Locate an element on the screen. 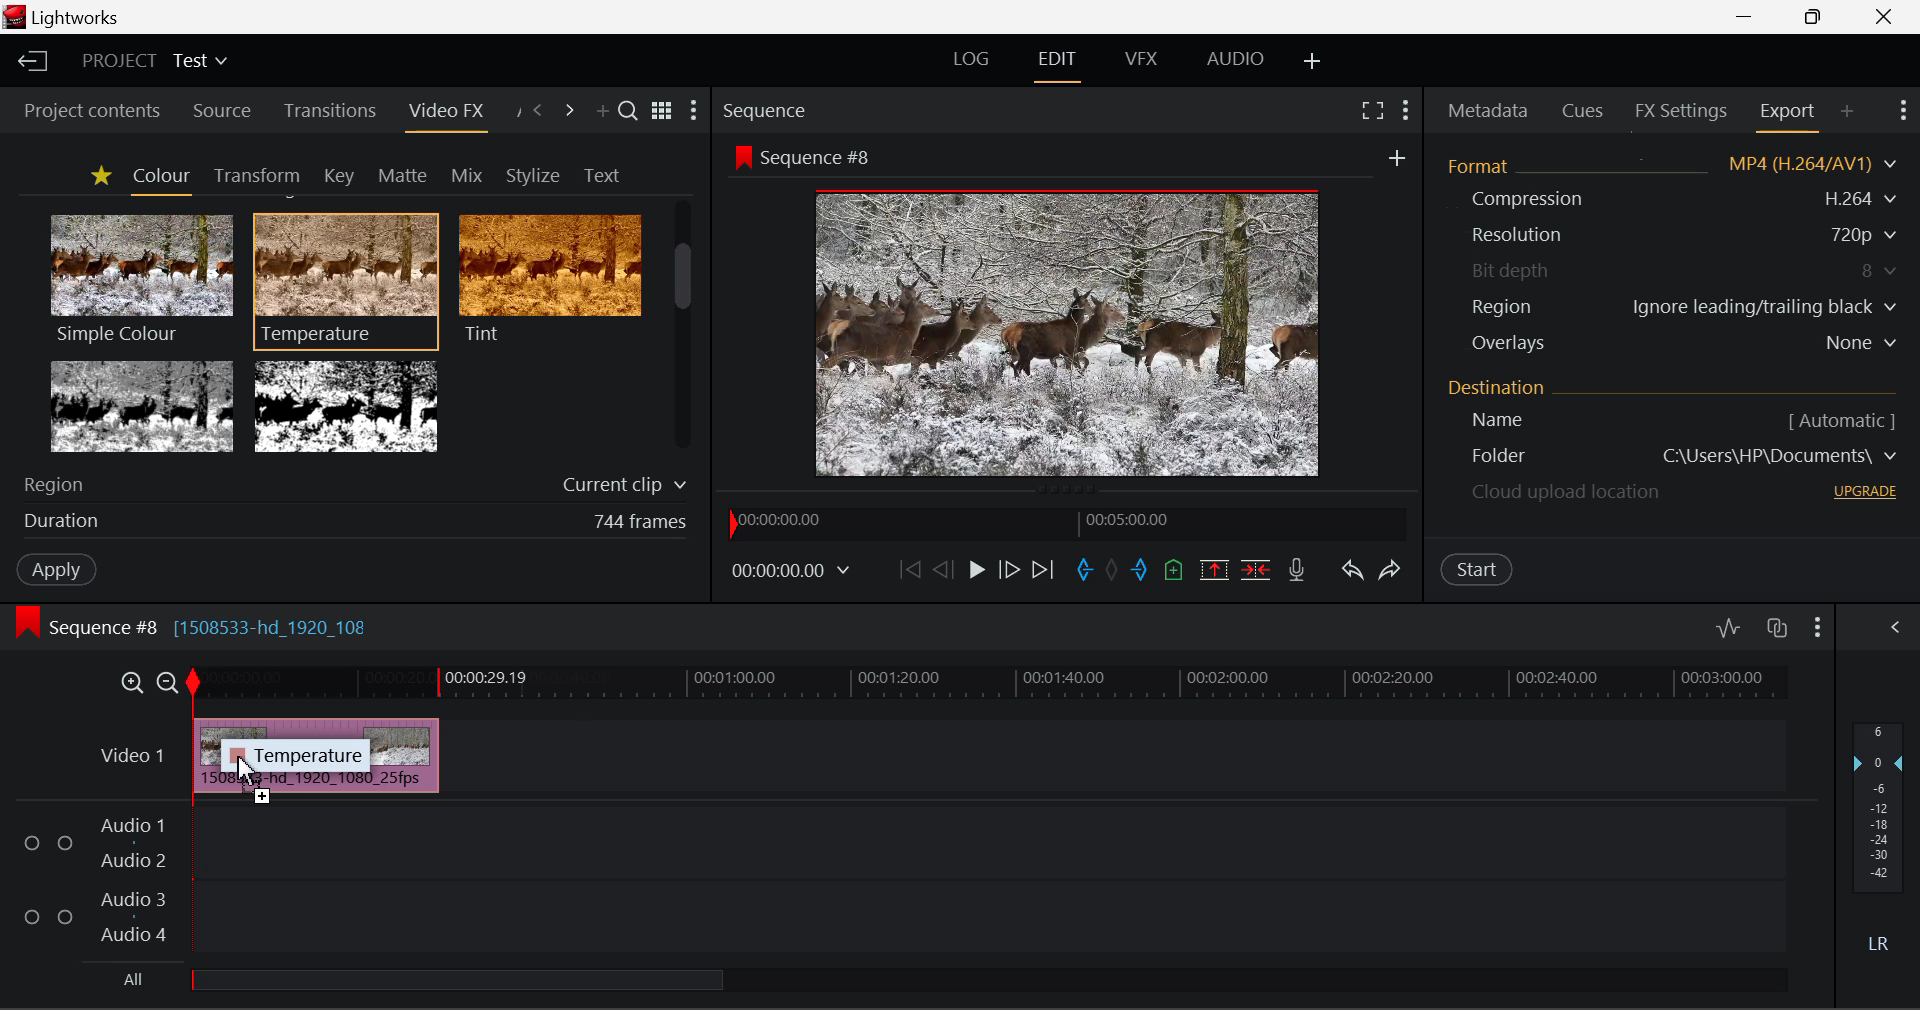 Image resolution: width=1920 pixels, height=1010 pixels. Name [ Automatic ] is located at coordinates (1490, 420).